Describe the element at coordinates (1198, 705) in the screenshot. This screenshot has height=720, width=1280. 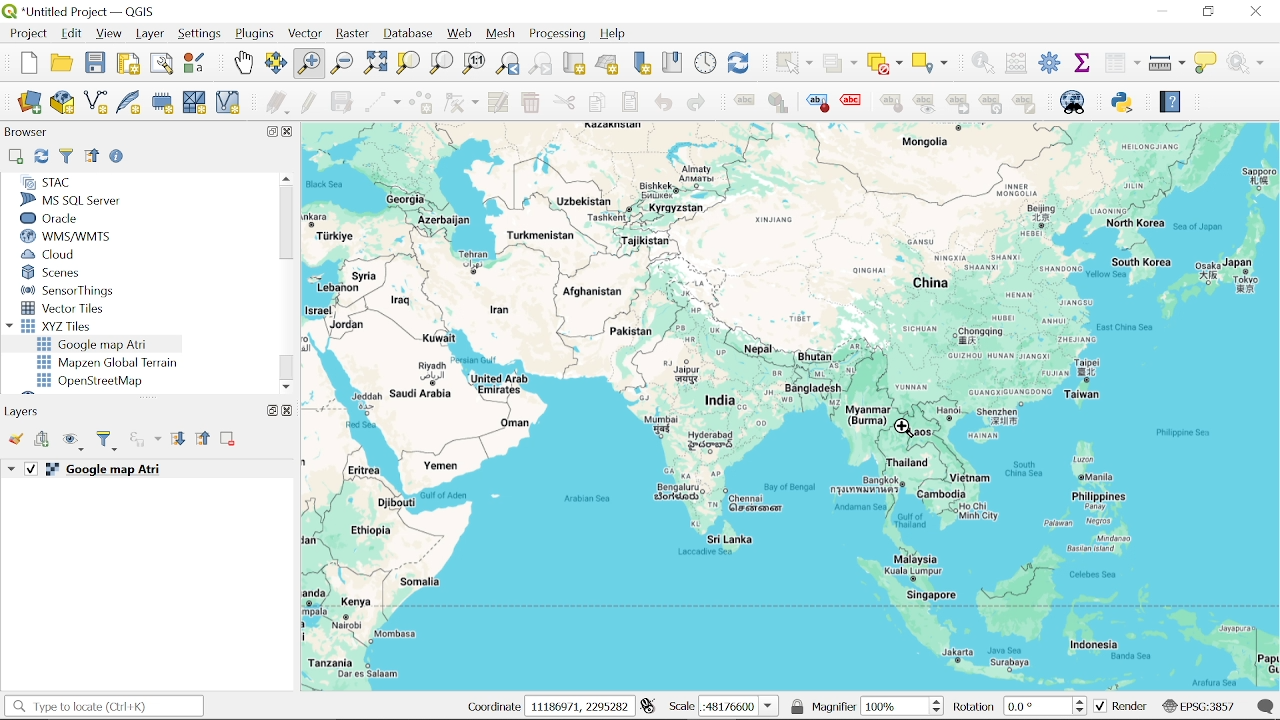
I see `Current CRS` at that location.